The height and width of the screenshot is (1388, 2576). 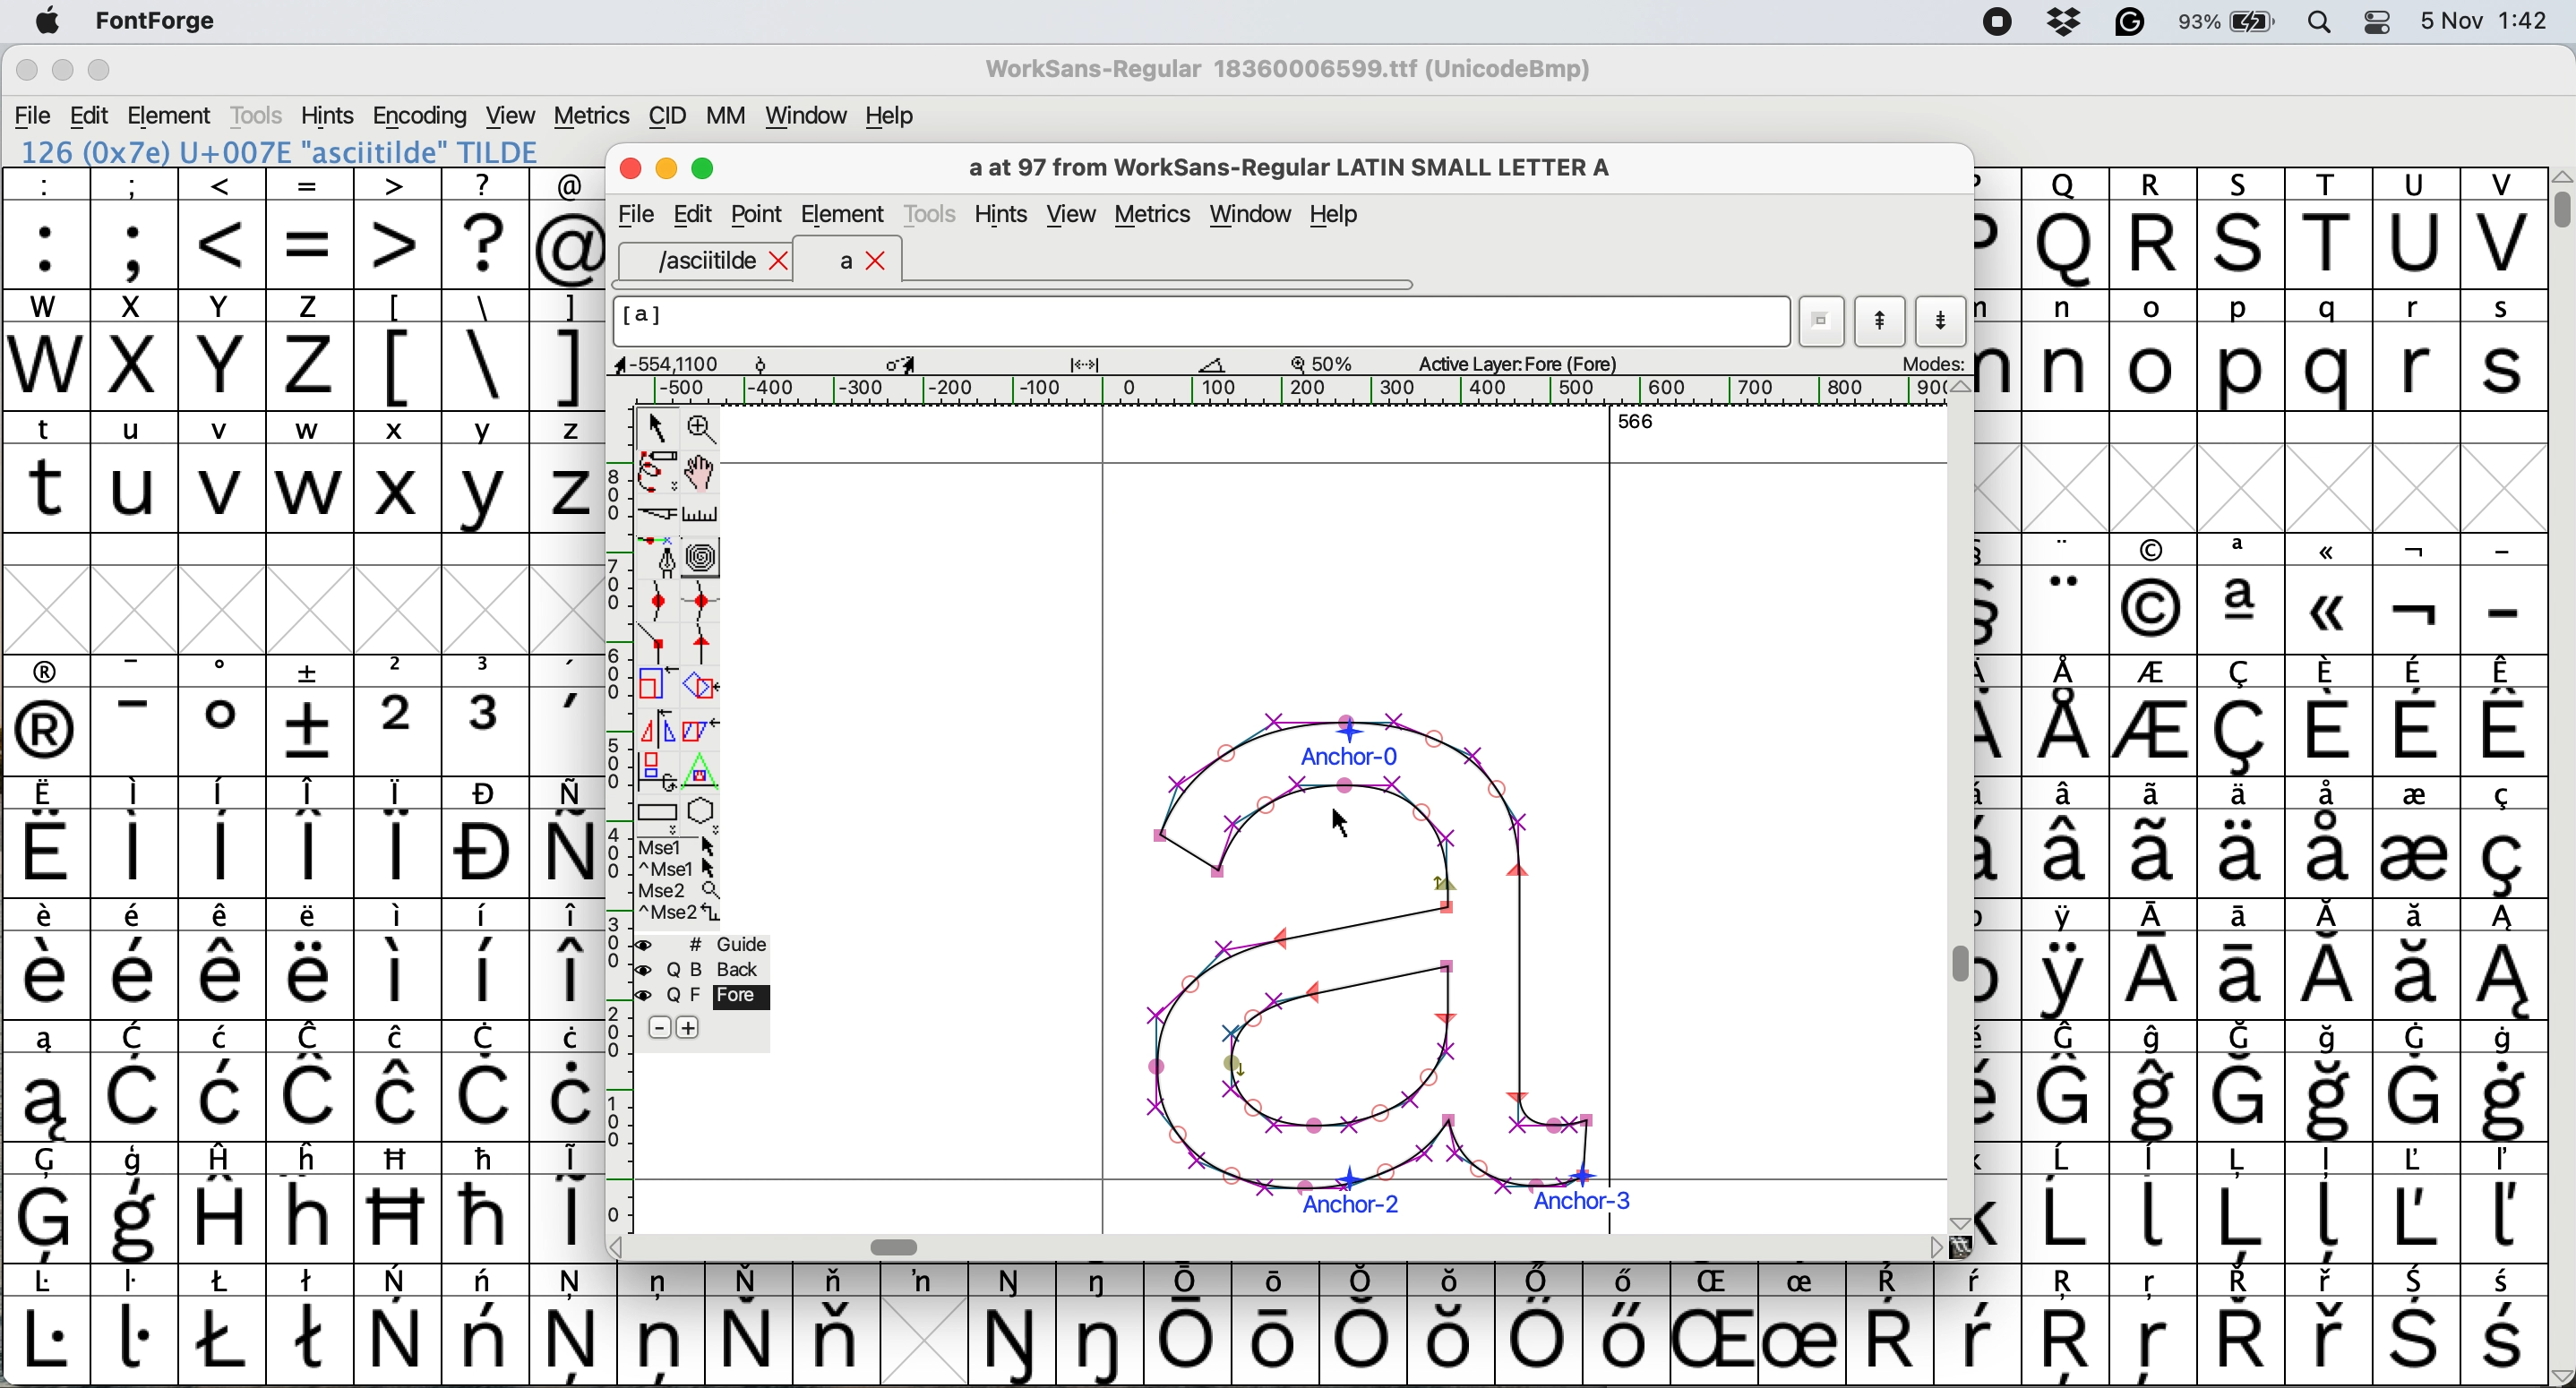 I want to click on tools, so click(x=255, y=115).